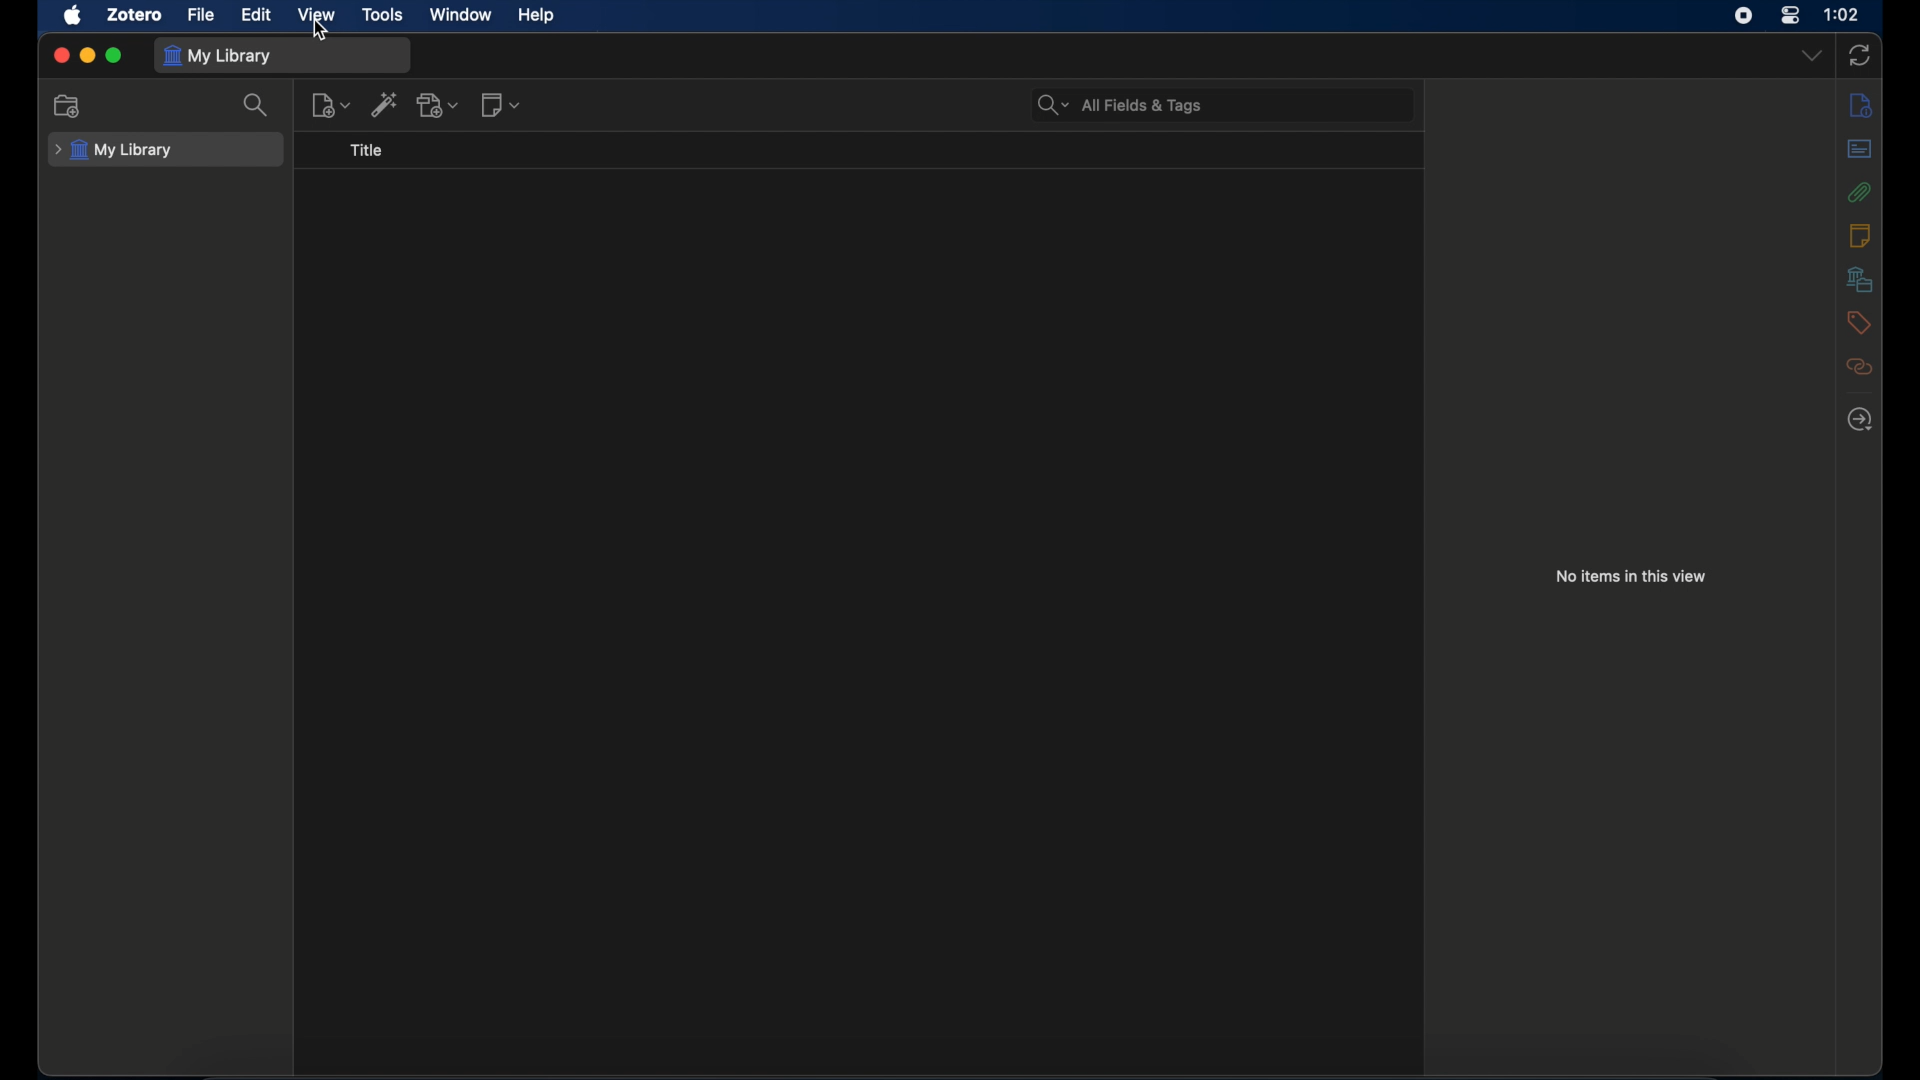  I want to click on no items in this view, so click(1631, 576).